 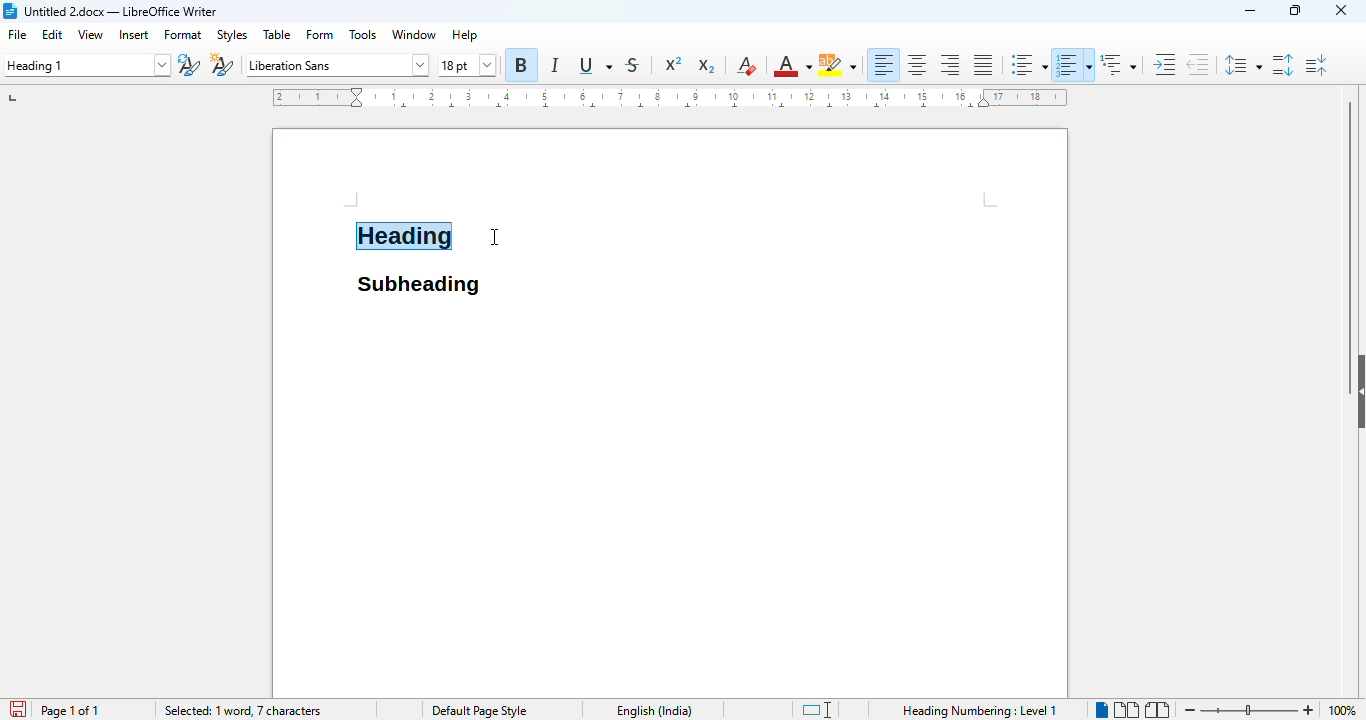 What do you see at coordinates (311, 215) in the screenshot?
I see `Document` at bounding box center [311, 215].